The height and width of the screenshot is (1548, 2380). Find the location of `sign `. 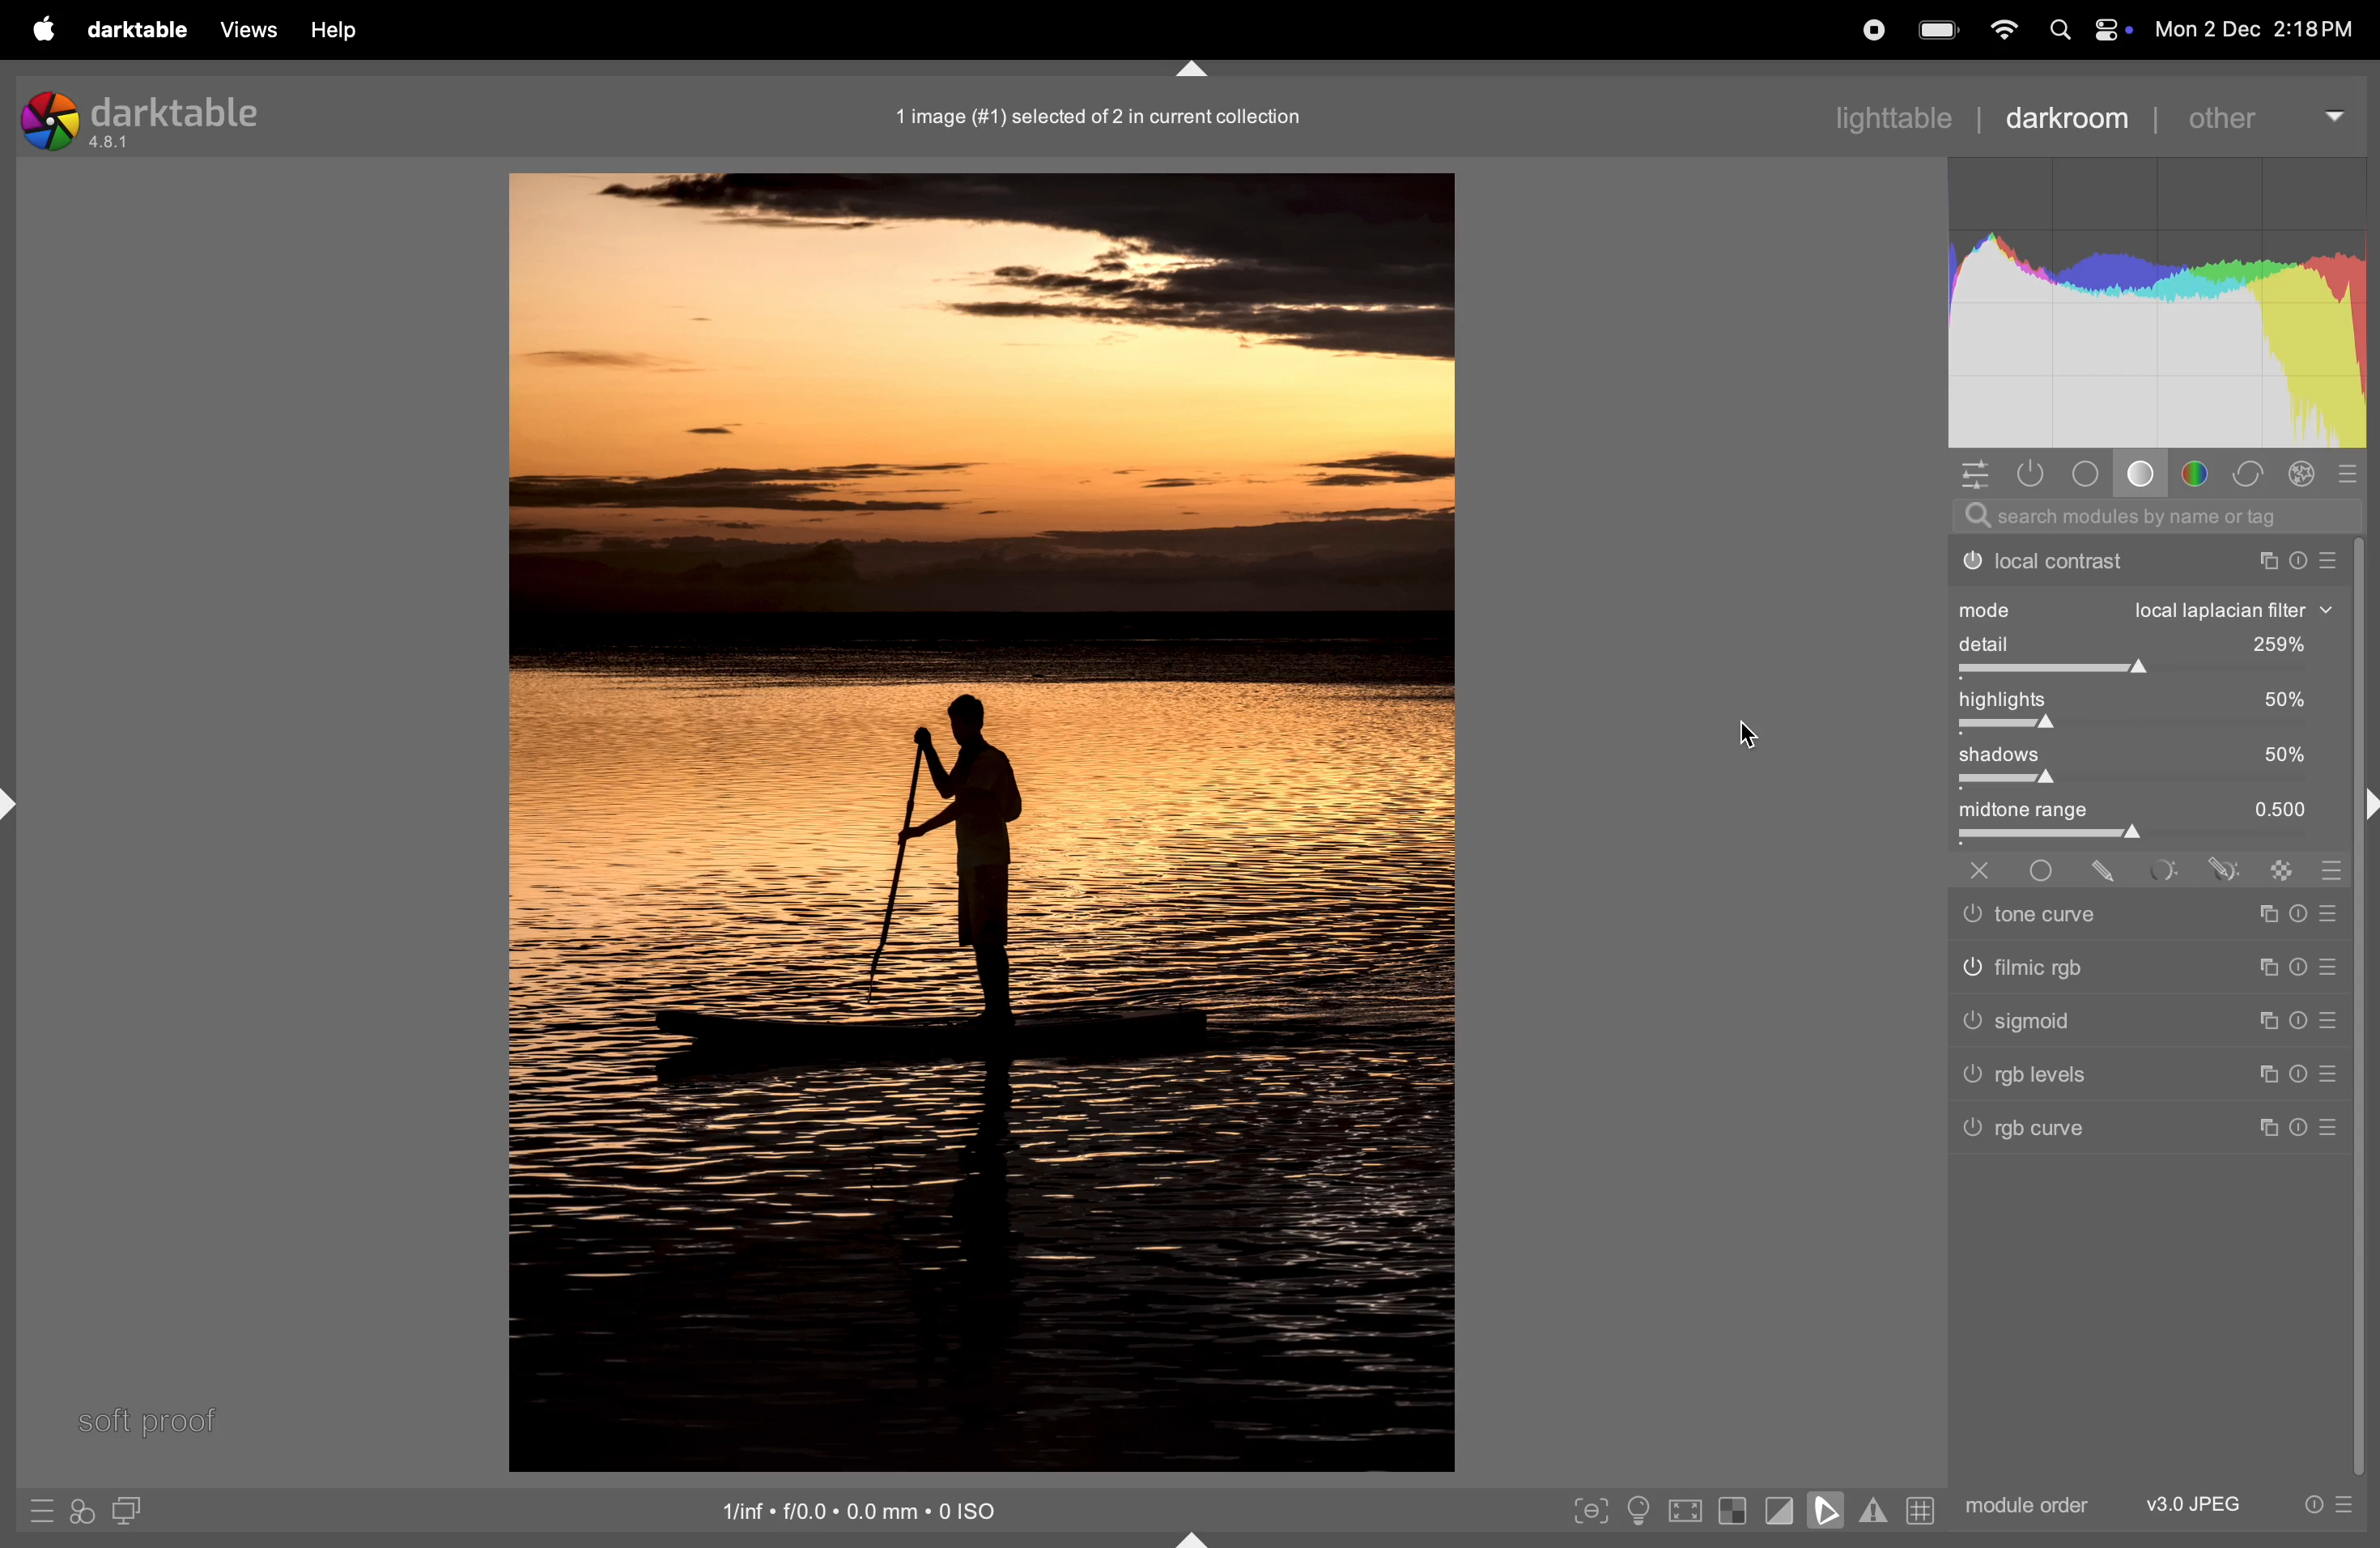

sign  is located at coordinates (2272, 921).